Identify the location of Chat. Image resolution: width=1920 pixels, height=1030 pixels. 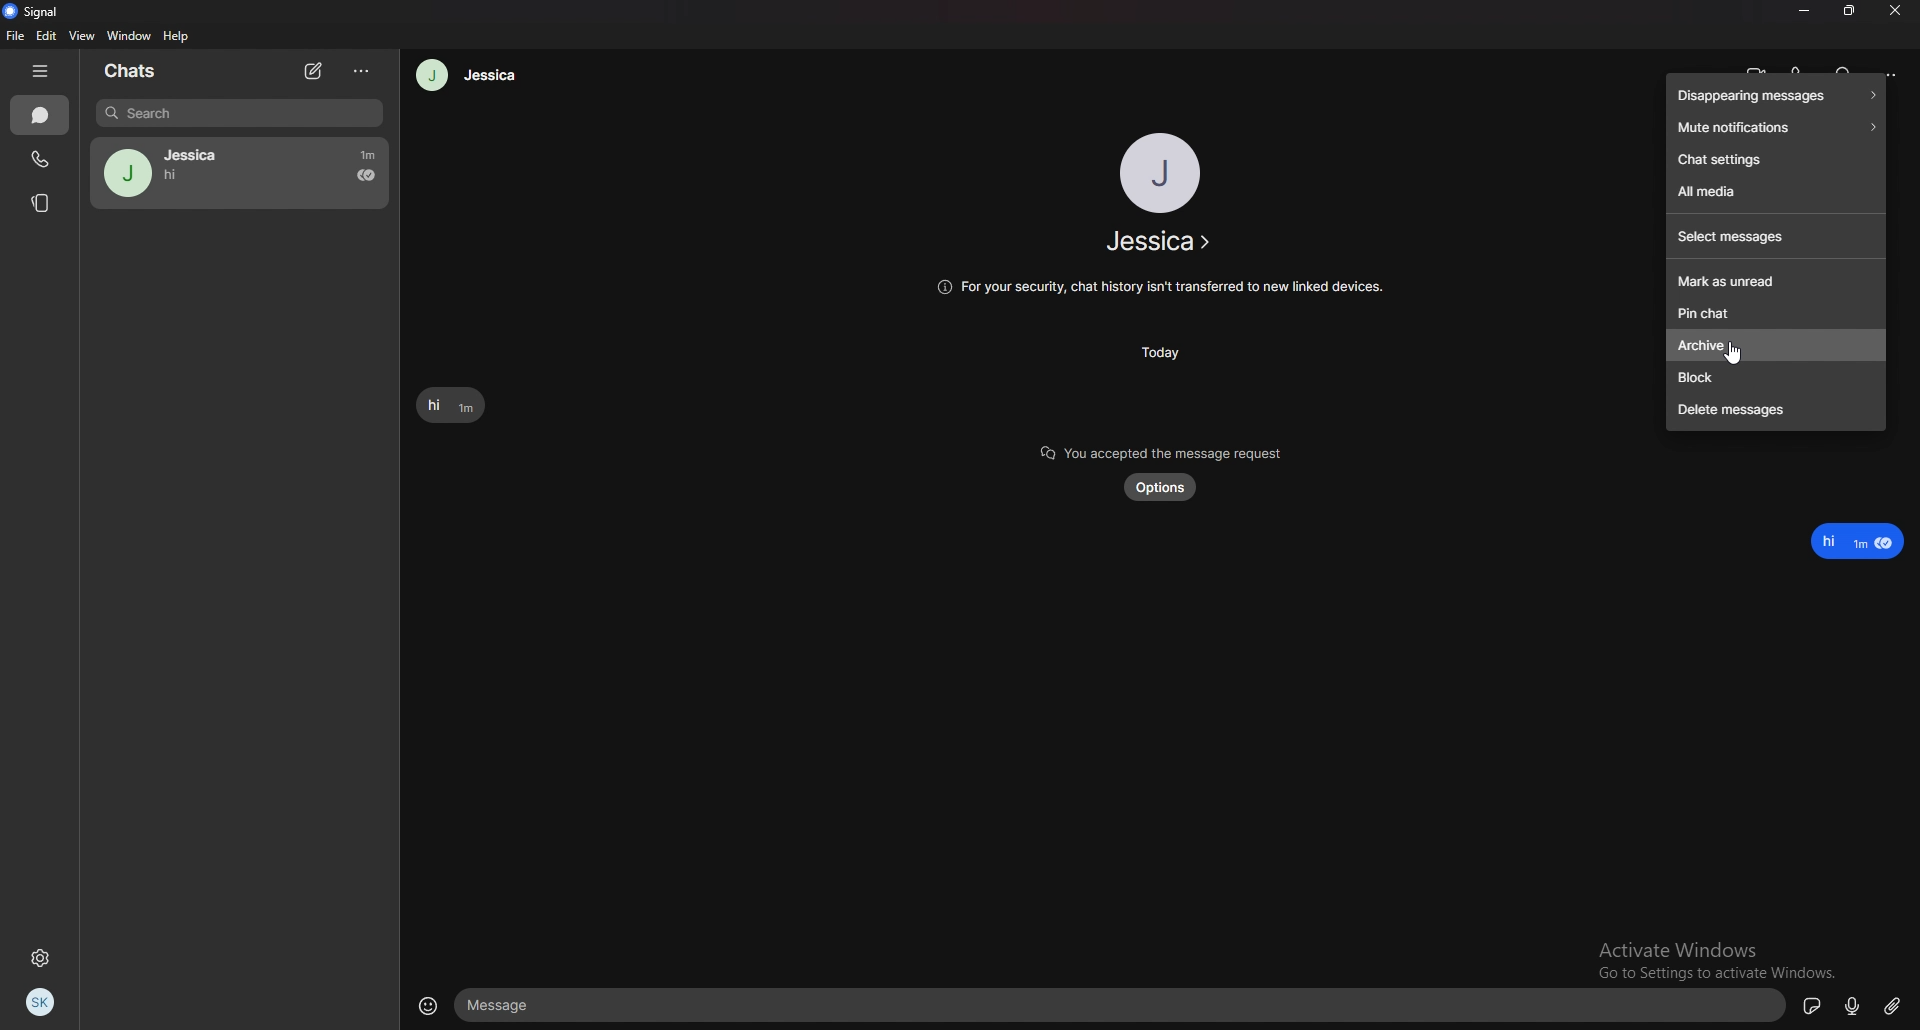
(39, 116).